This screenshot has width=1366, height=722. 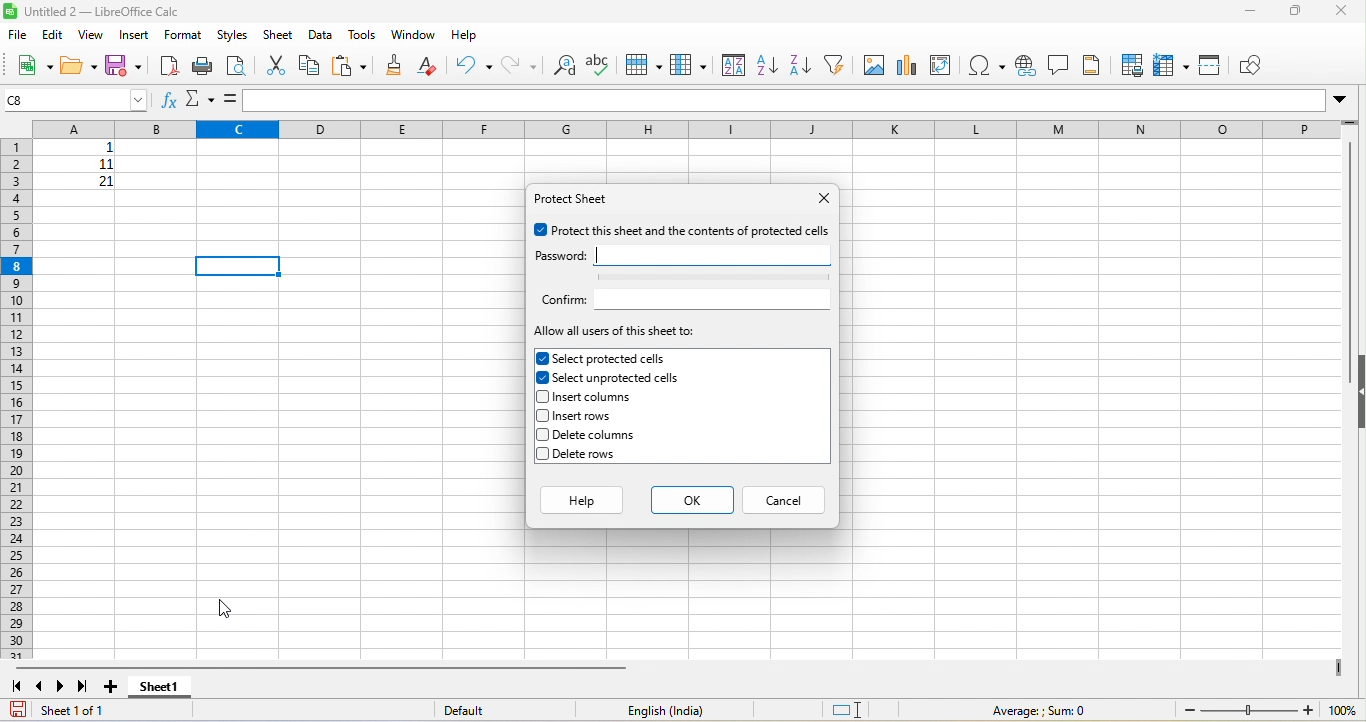 What do you see at coordinates (280, 35) in the screenshot?
I see `sheet` at bounding box center [280, 35].